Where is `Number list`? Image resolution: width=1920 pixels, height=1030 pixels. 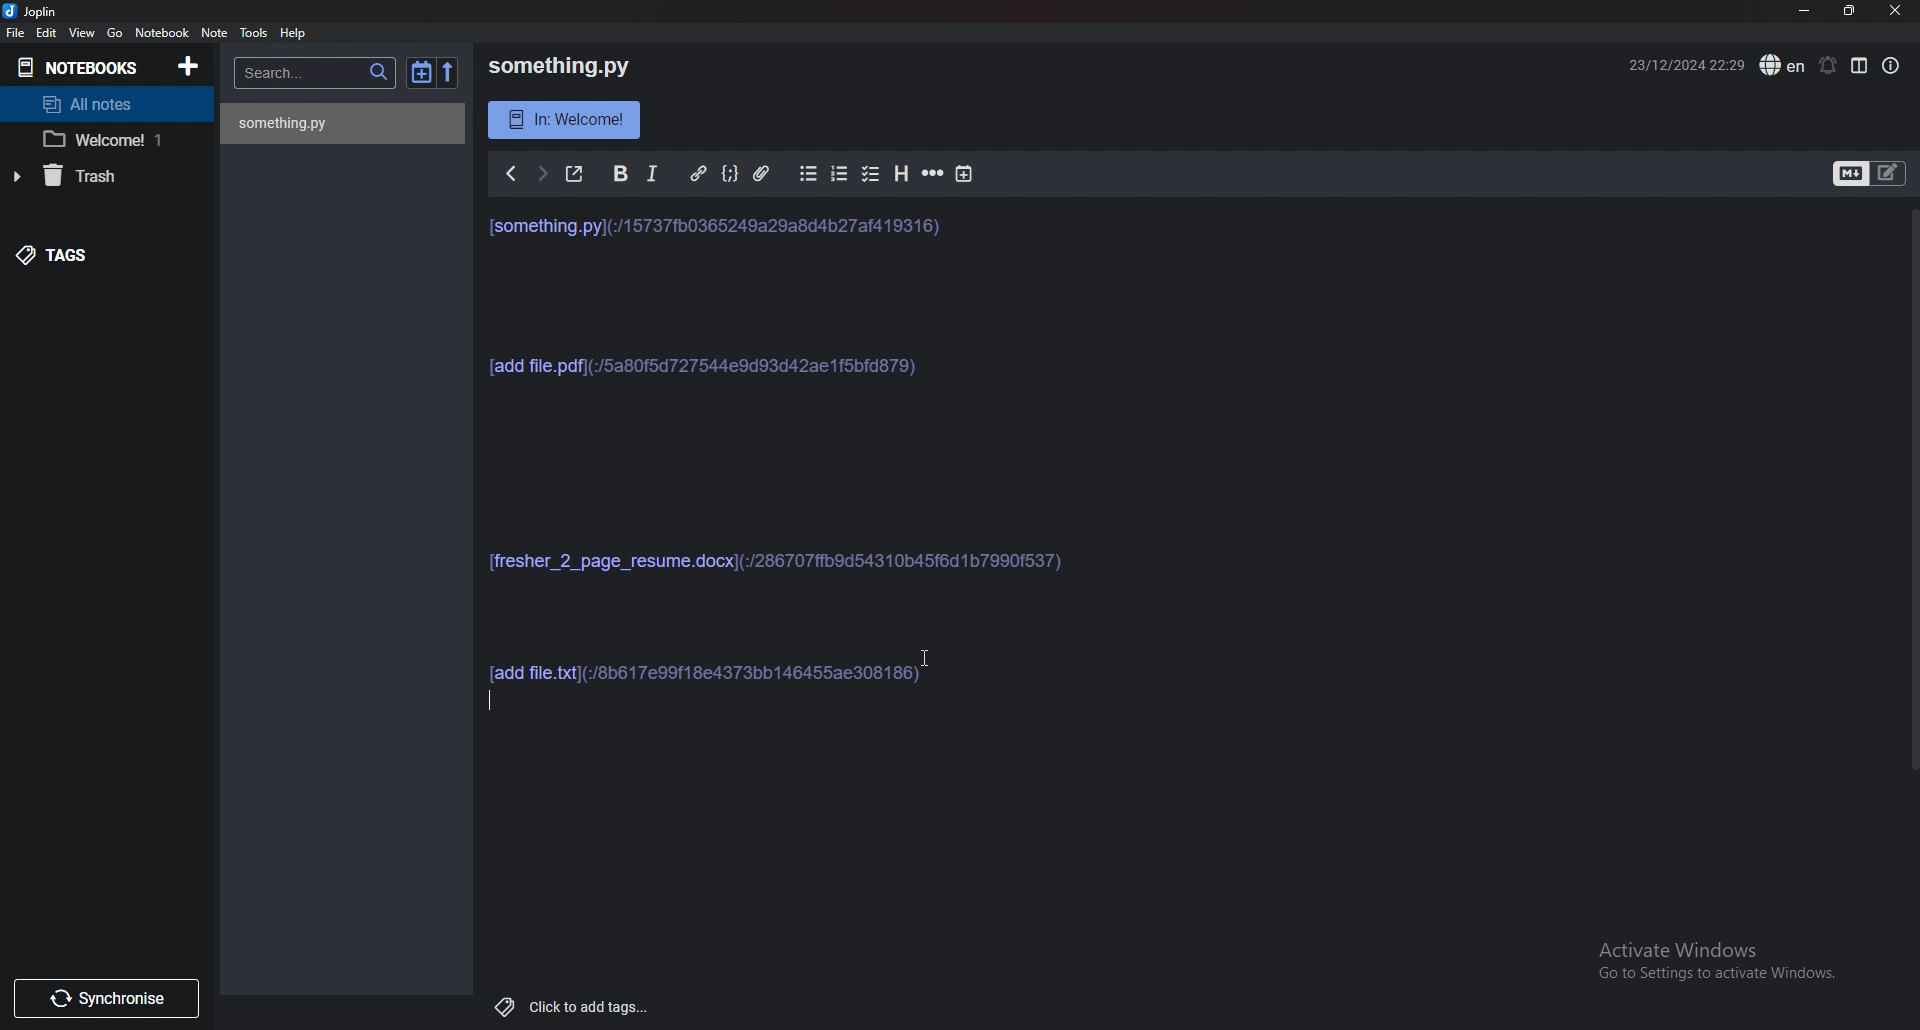
Number list is located at coordinates (842, 173).